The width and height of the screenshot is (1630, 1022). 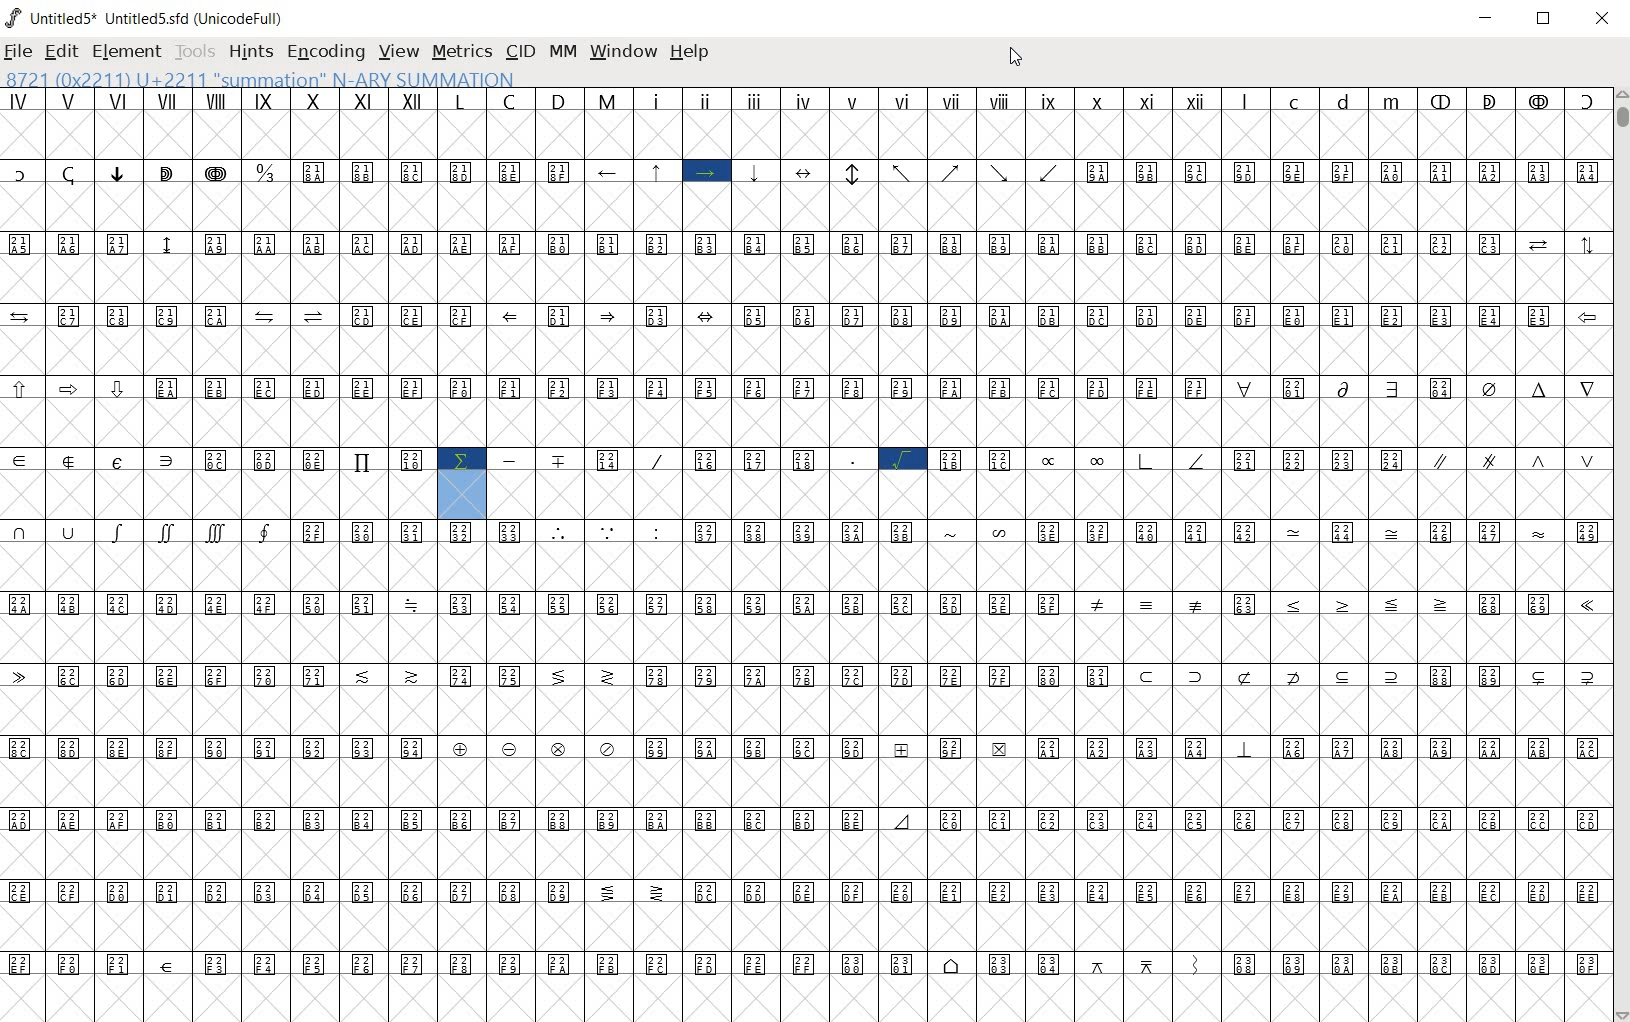 I want to click on RESTORE DOWN, so click(x=1544, y=20).